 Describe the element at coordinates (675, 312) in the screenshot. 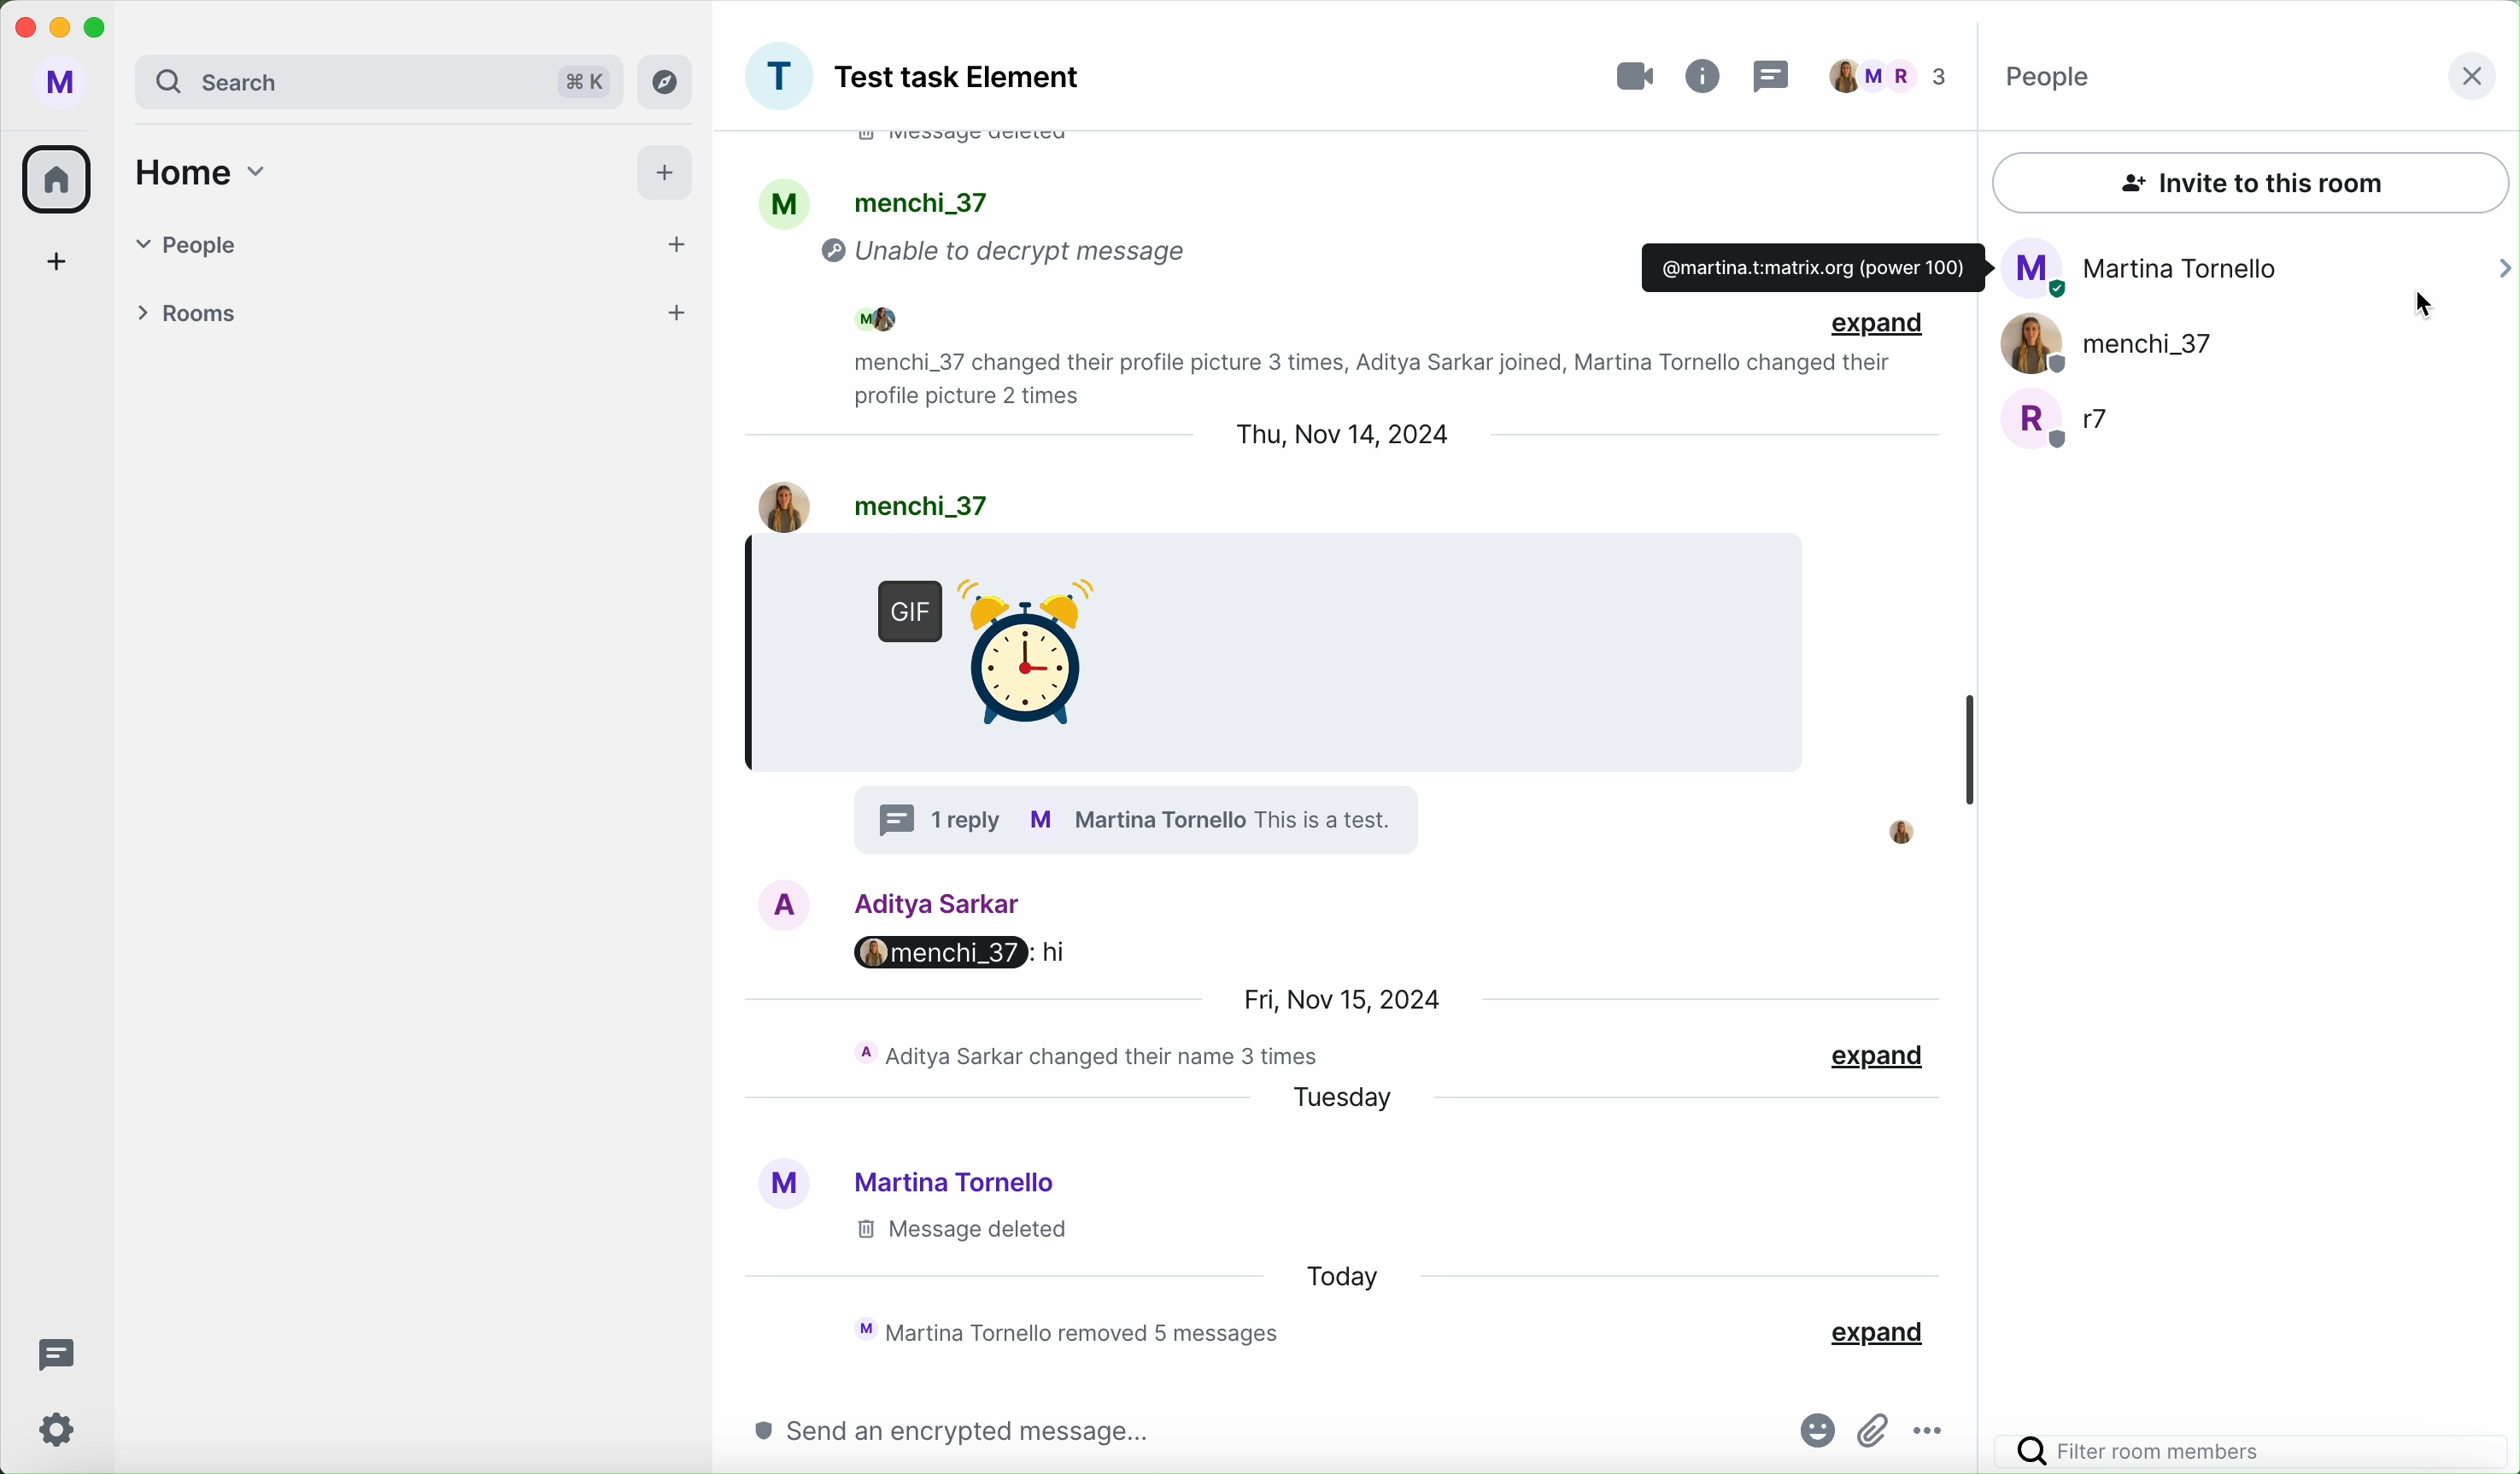

I see `add` at that location.